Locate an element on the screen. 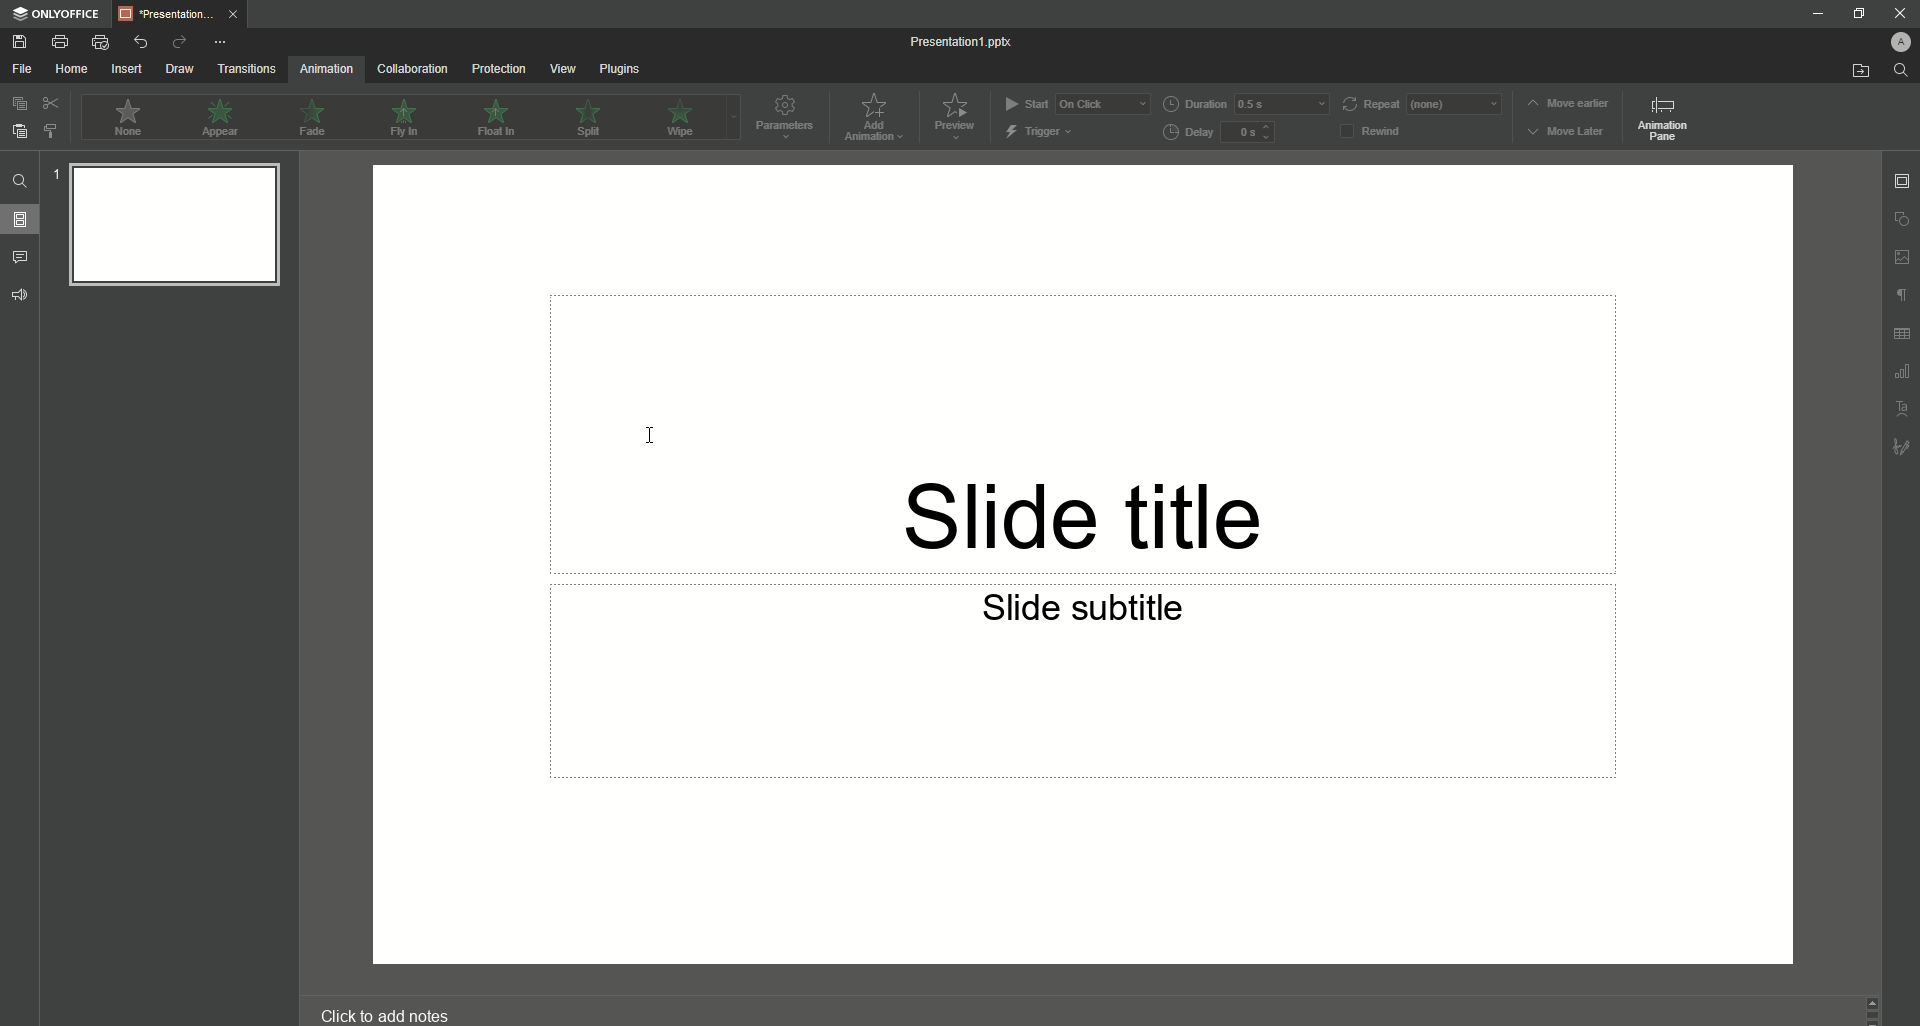 The image size is (1920, 1026). Click to add notes is located at coordinates (387, 1014).